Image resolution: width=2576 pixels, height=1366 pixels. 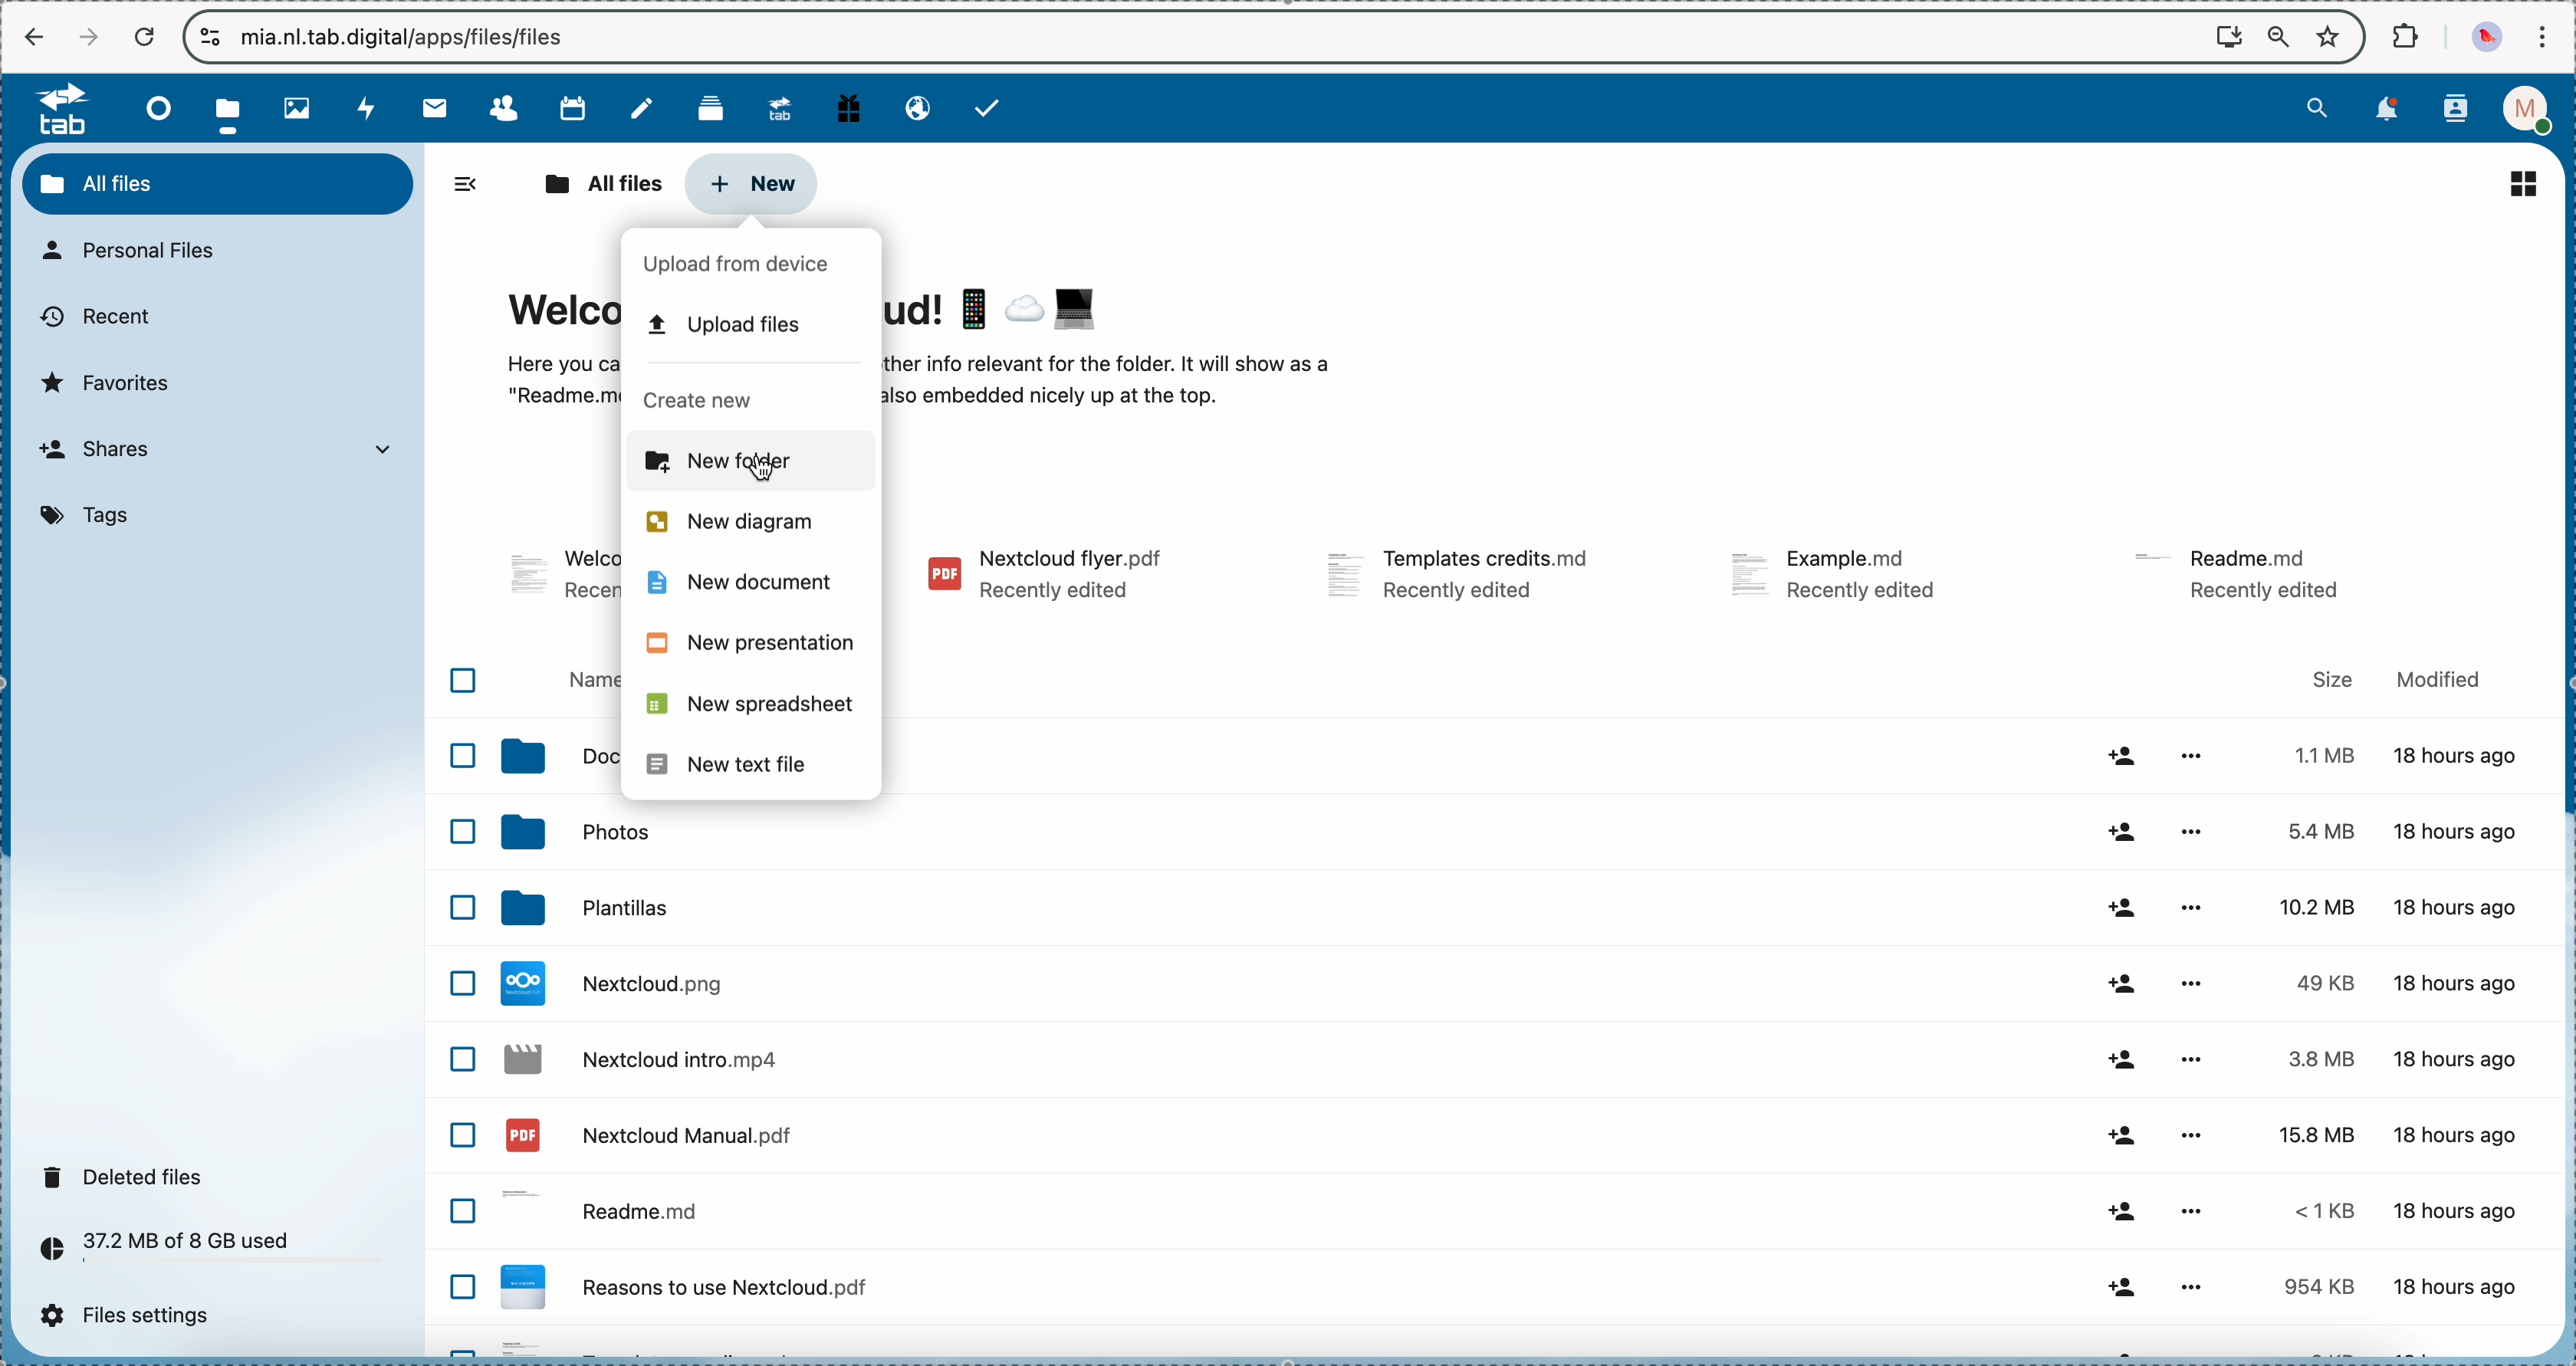 What do you see at coordinates (2408, 34) in the screenshot?
I see `extensions` at bounding box center [2408, 34].